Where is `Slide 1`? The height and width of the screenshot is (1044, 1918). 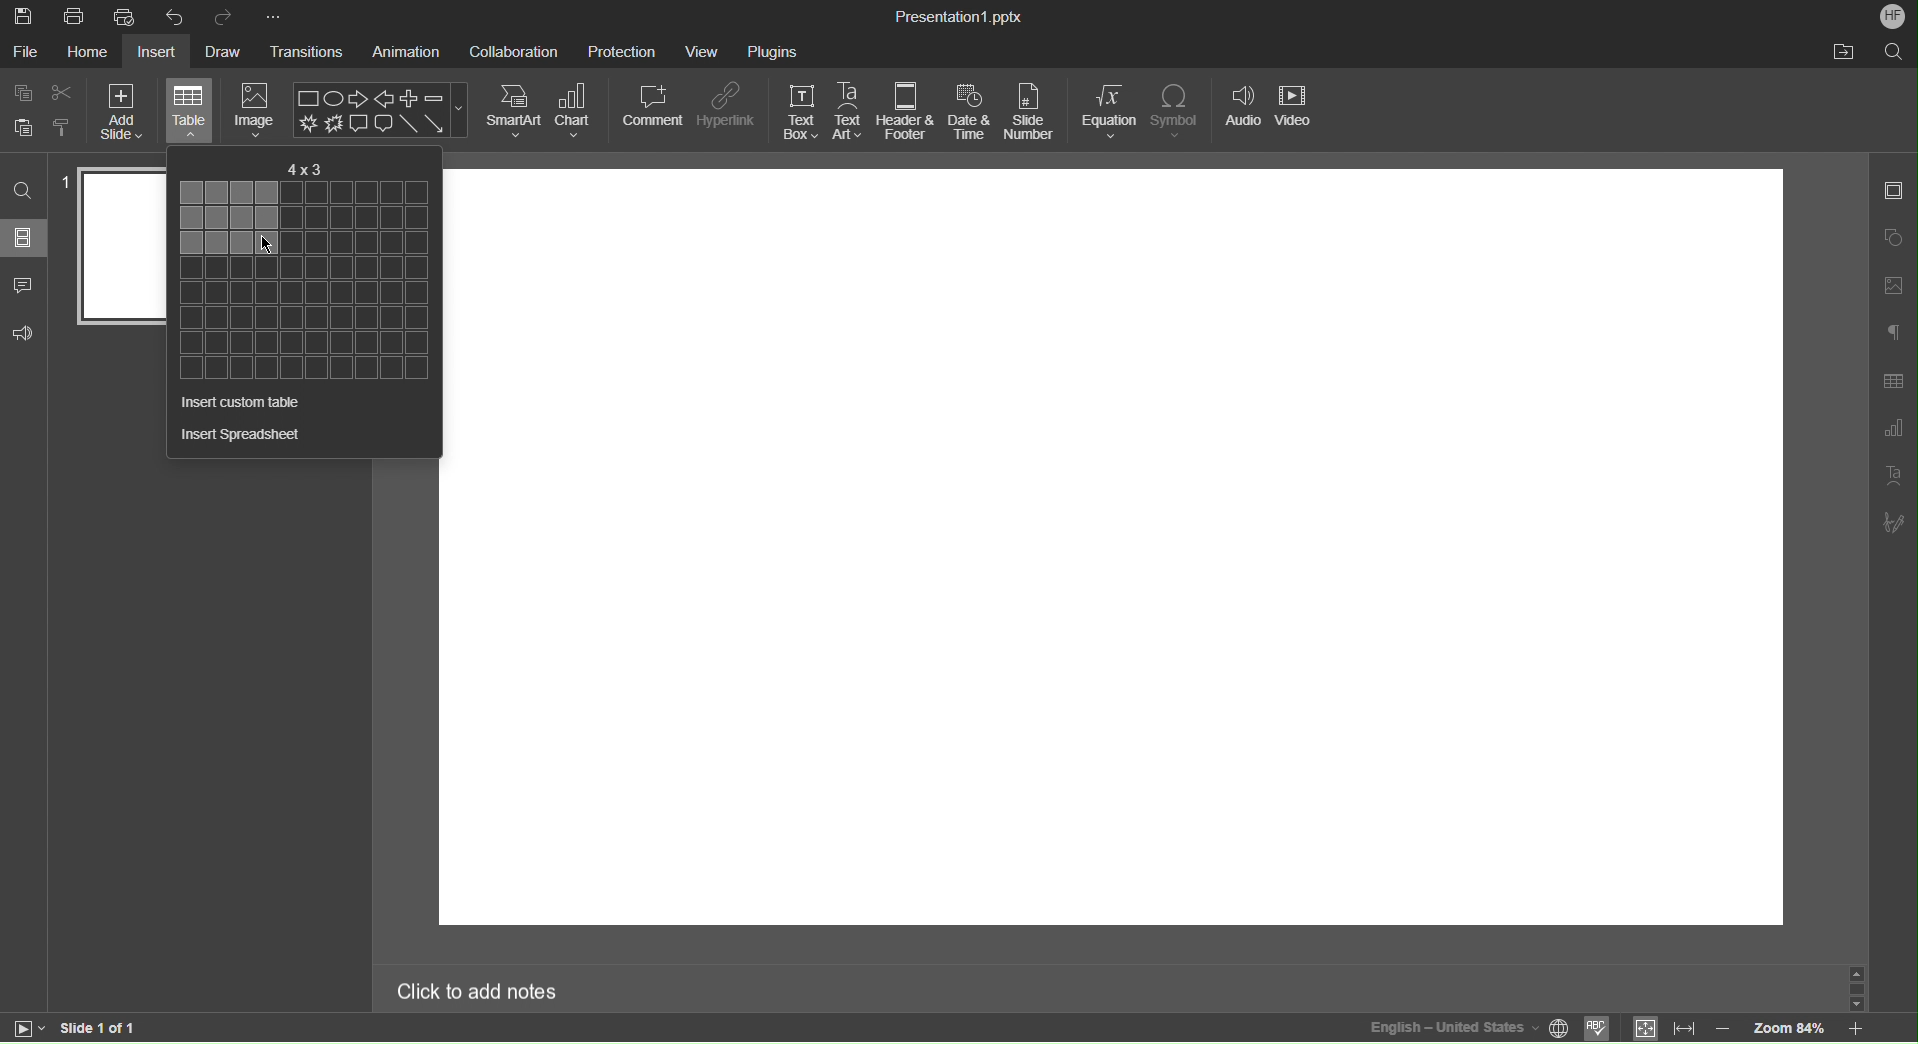
Slide 1 is located at coordinates (121, 246).